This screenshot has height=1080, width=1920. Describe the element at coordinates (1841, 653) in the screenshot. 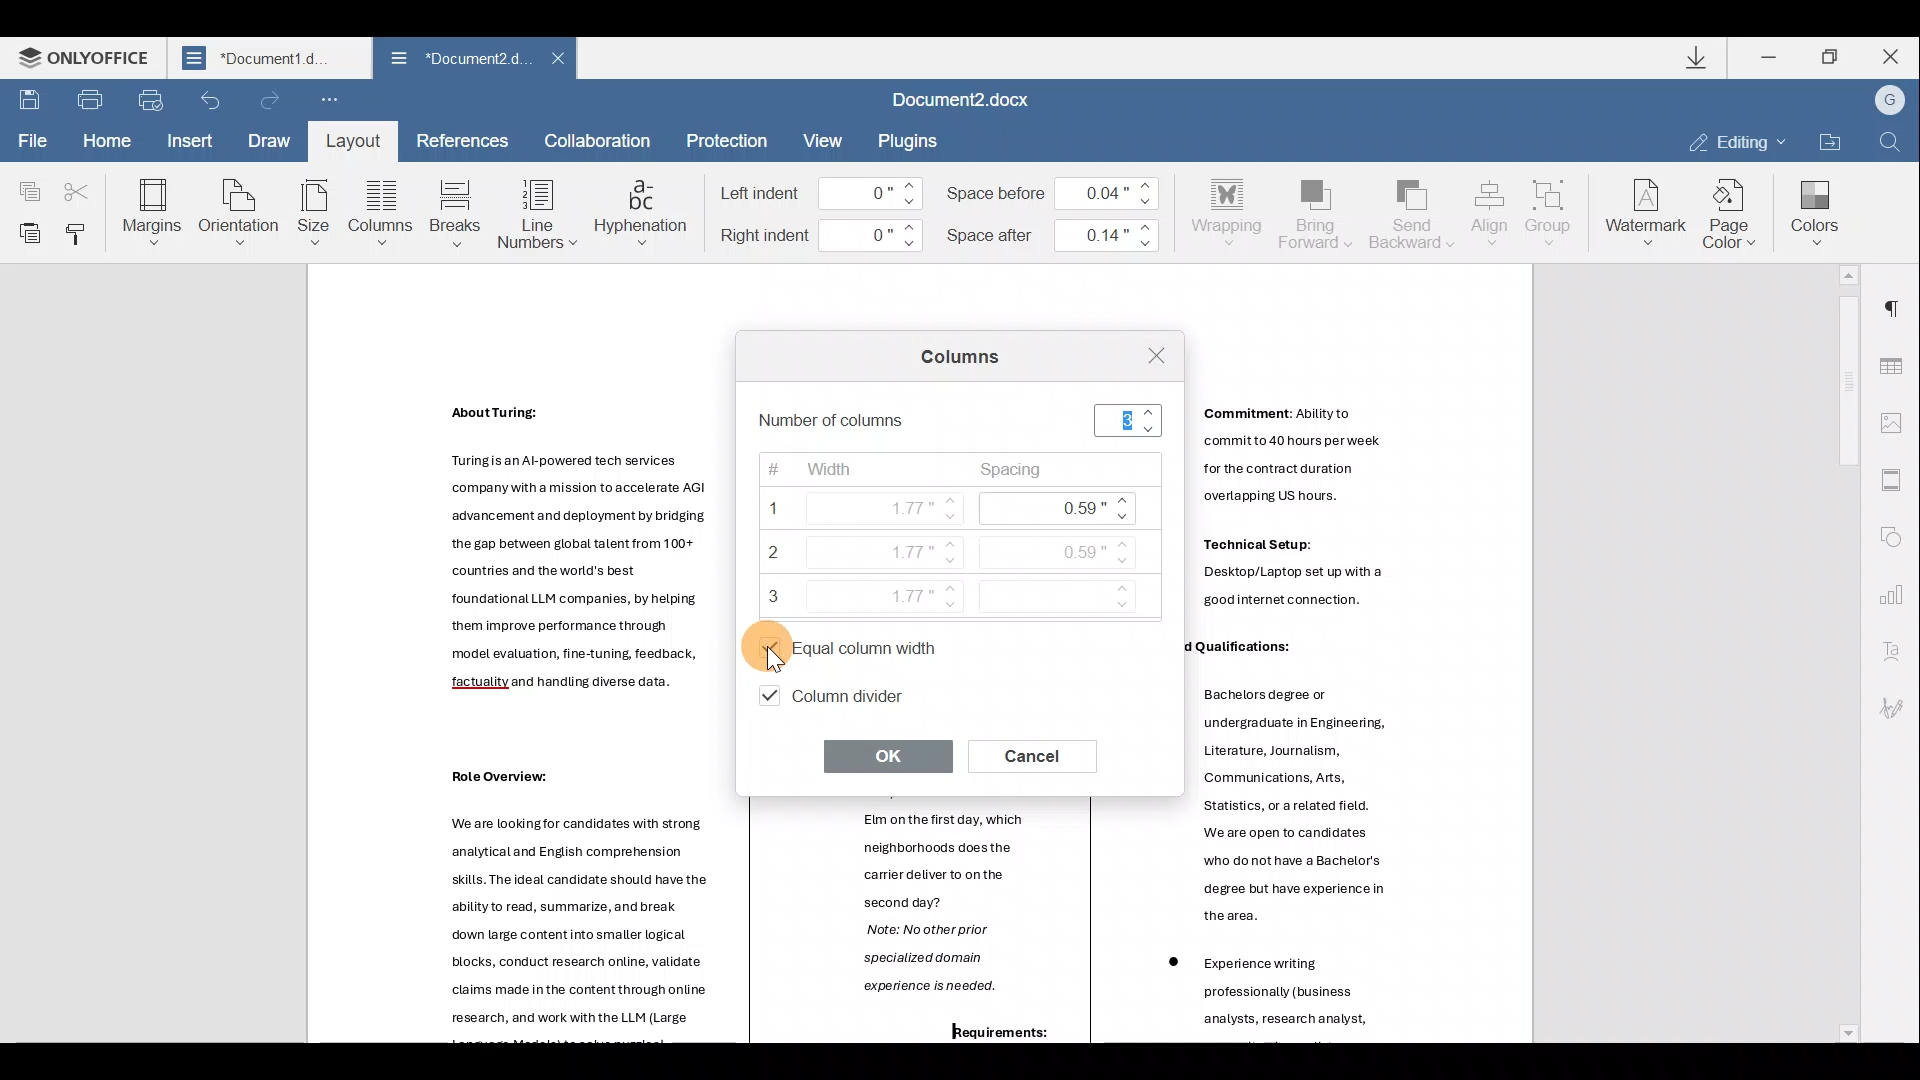

I see `Scroll bar` at that location.